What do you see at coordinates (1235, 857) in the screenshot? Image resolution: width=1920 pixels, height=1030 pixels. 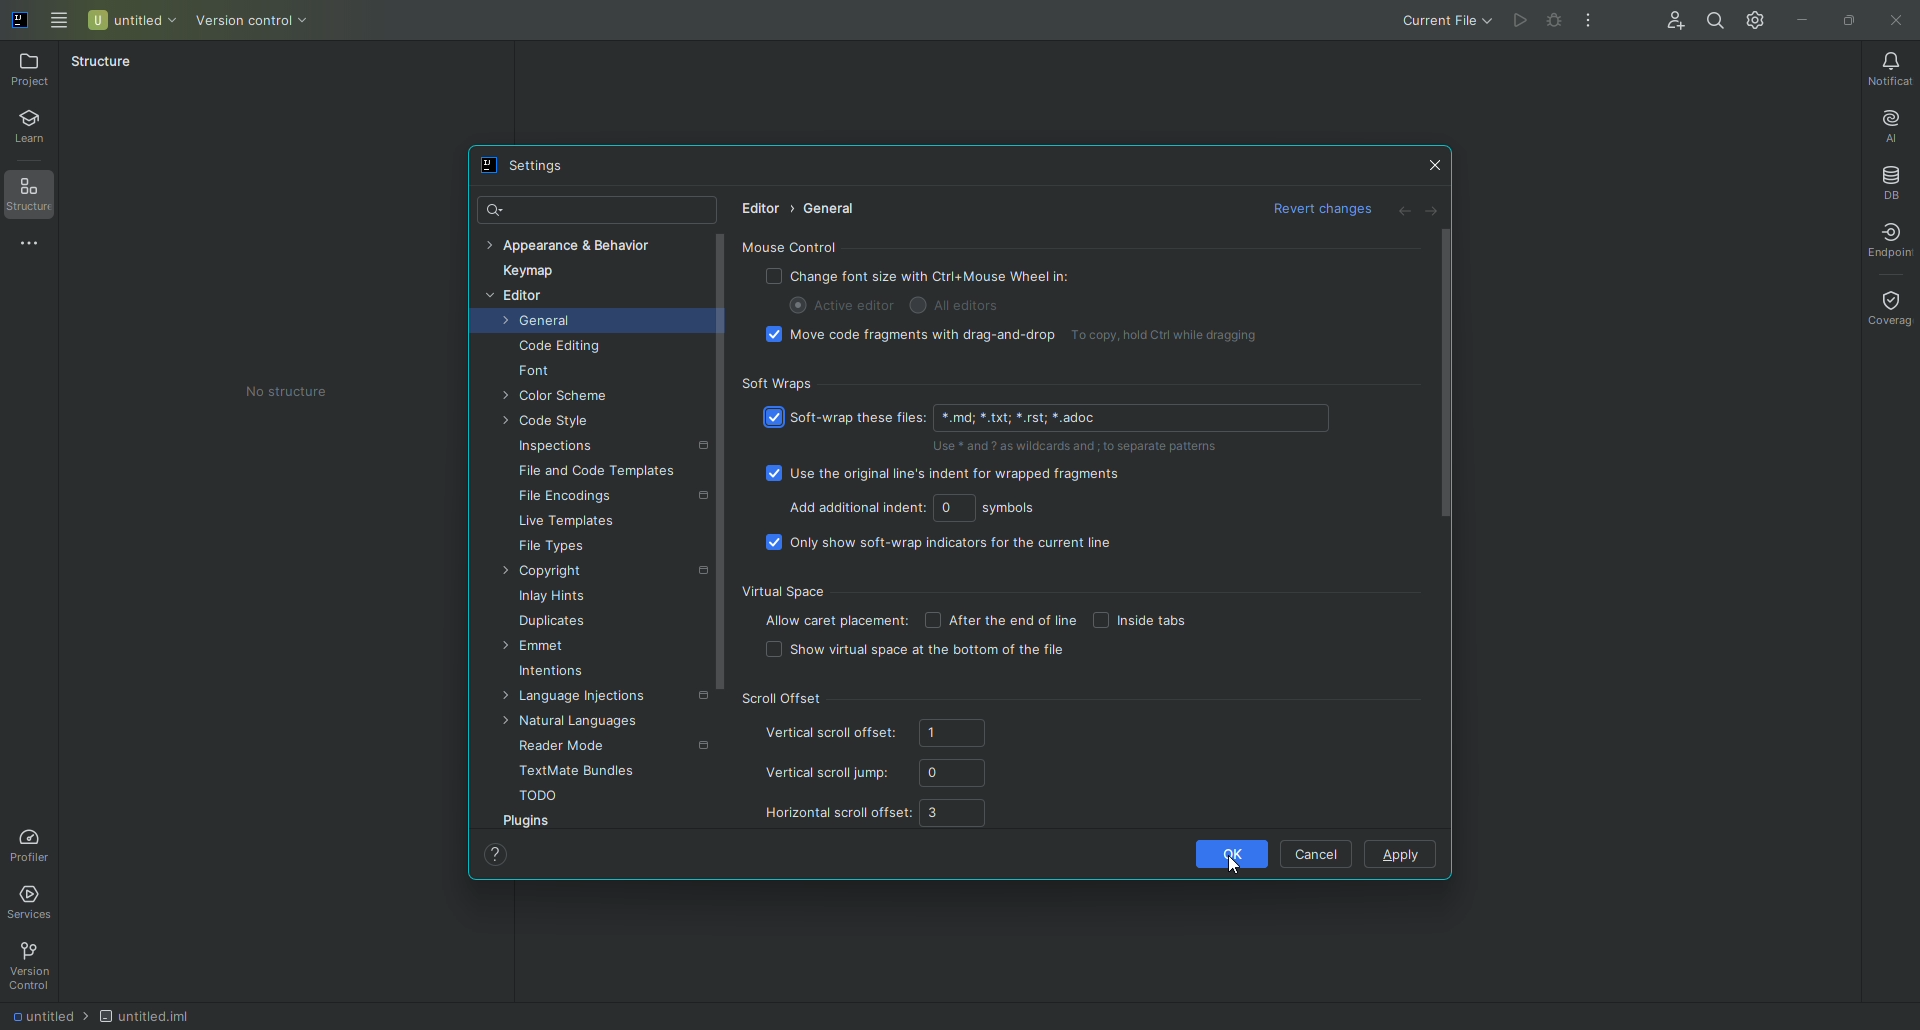 I see `OK` at bounding box center [1235, 857].